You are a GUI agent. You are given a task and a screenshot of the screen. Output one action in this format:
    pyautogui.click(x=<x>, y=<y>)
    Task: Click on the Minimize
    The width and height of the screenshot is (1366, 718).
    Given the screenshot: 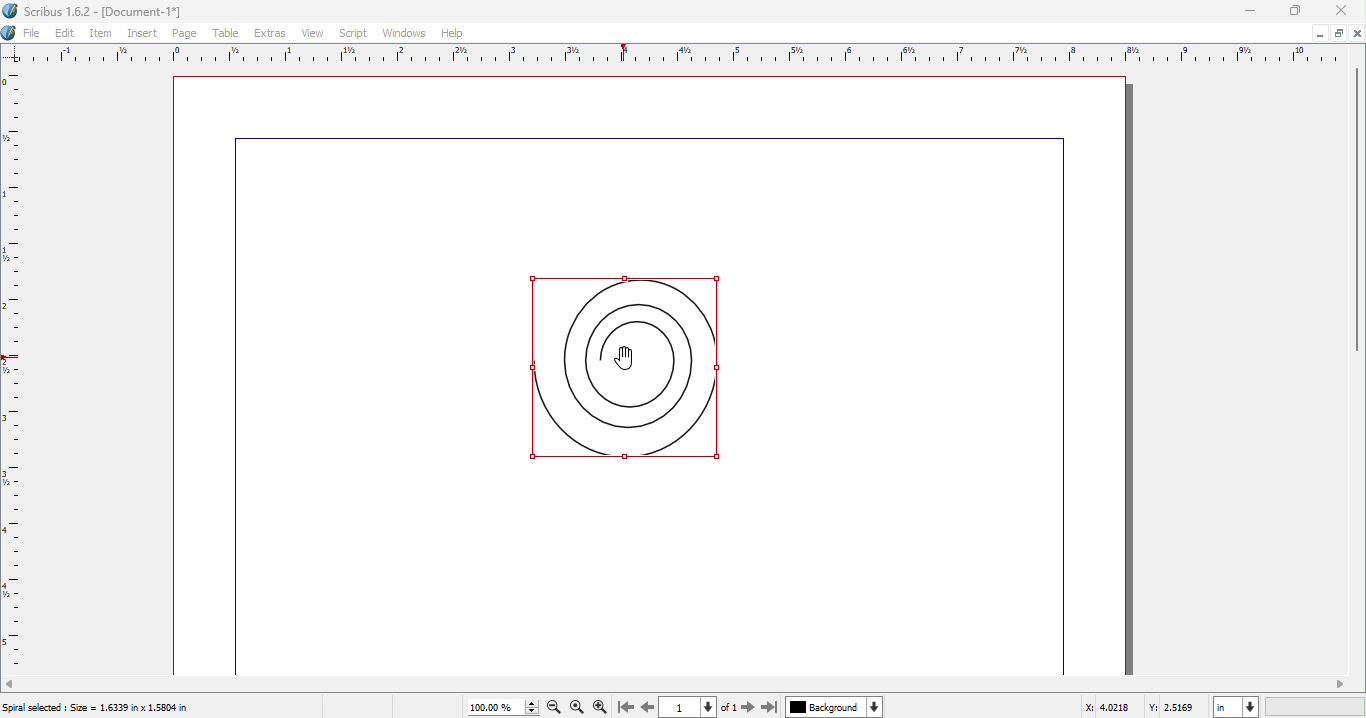 What is the action you would take?
    pyautogui.click(x=1319, y=34)
    